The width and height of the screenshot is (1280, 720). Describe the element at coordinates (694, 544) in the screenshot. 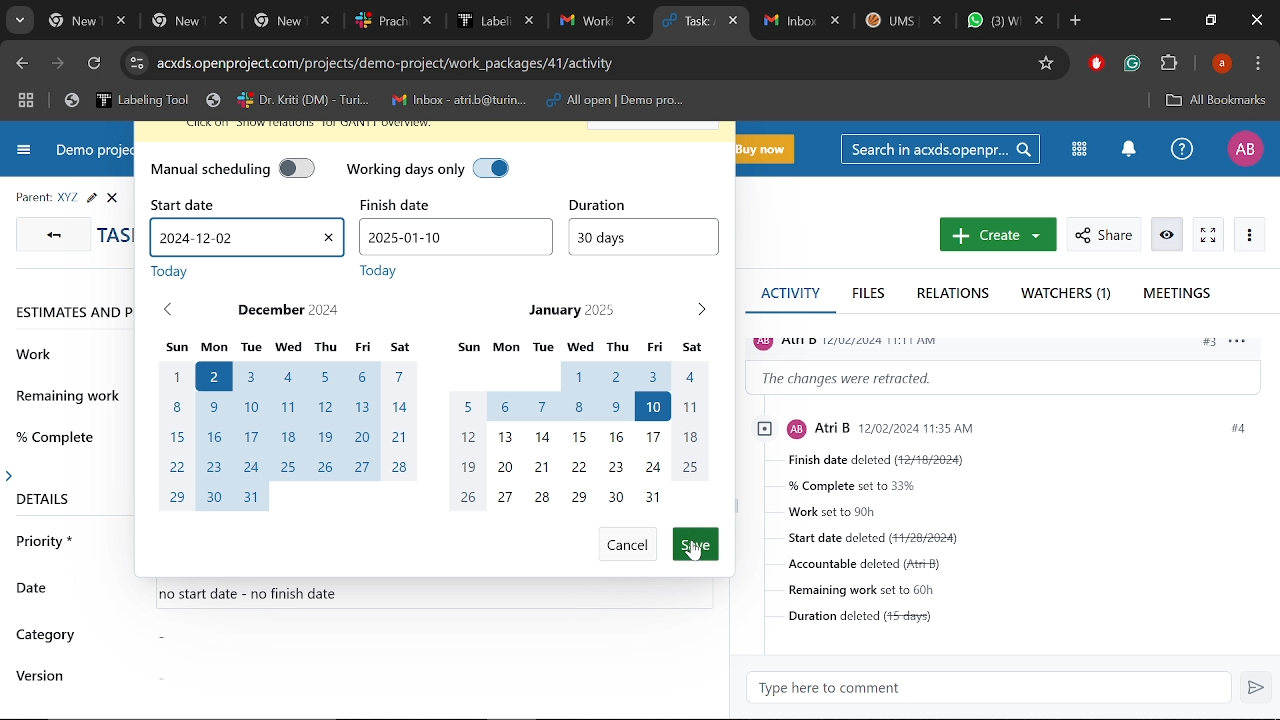

I see `Save` at that location.